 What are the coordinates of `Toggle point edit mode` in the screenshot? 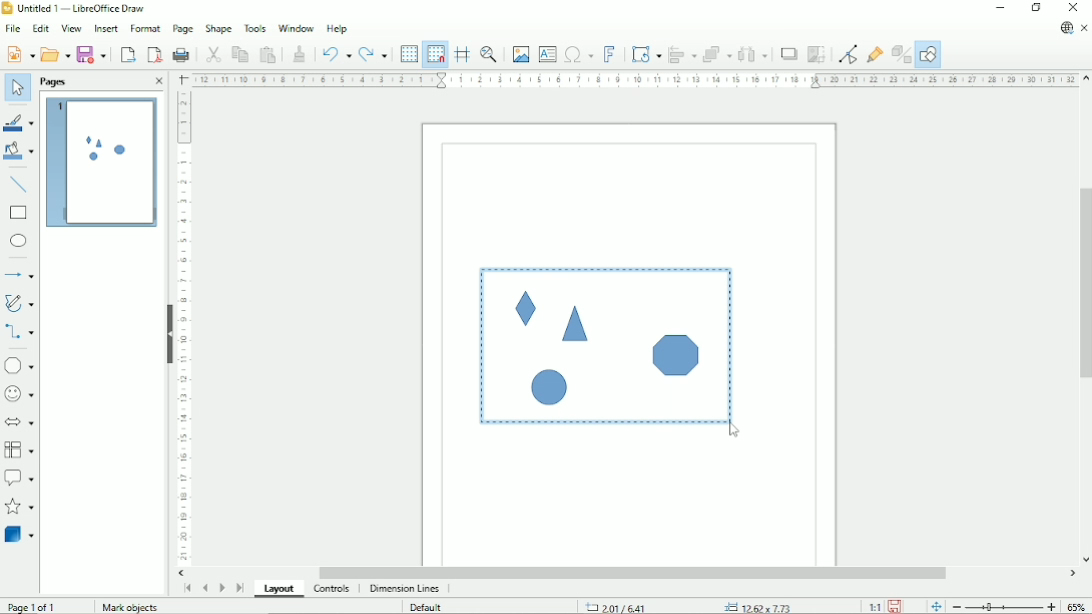 It's located at (846, 53).